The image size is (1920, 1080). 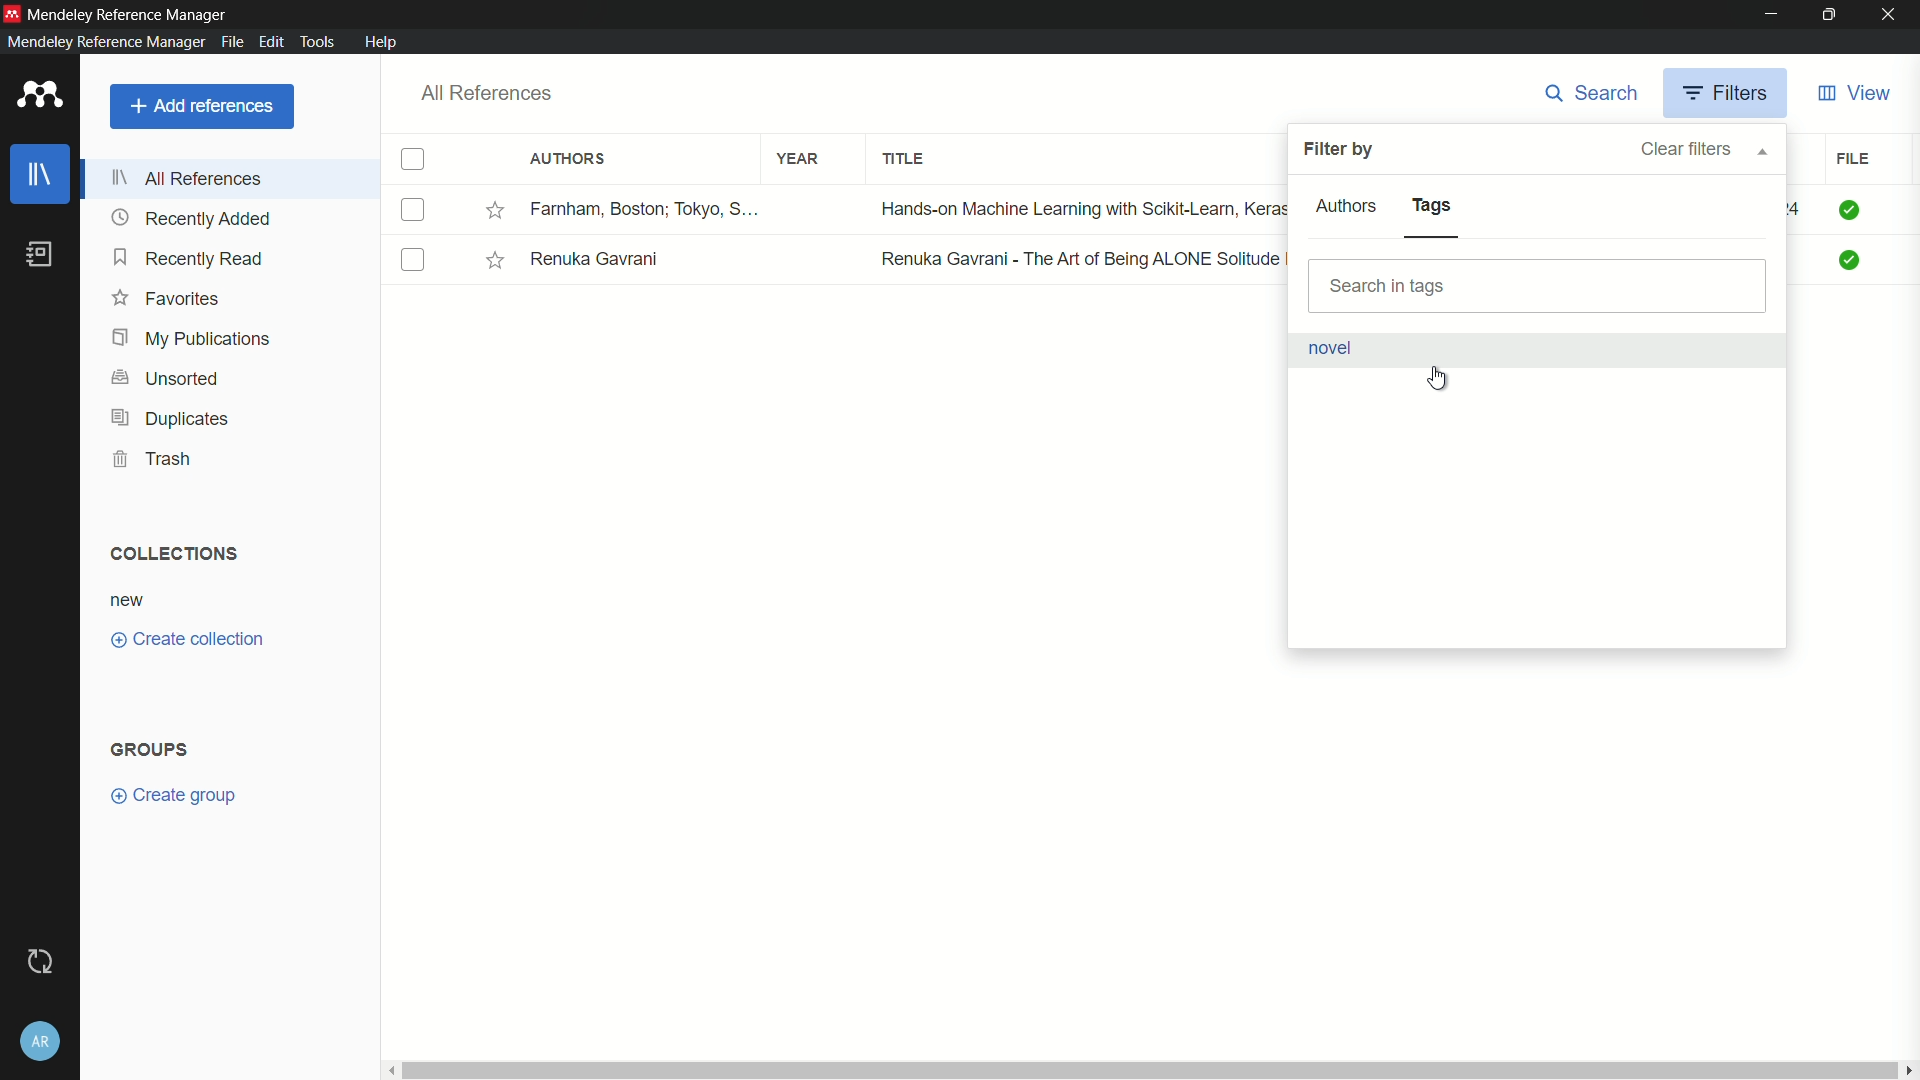 What do you see at coordinates (188, 638) in the screenshot?
I see `create collection` at bounding box center [188, 638].